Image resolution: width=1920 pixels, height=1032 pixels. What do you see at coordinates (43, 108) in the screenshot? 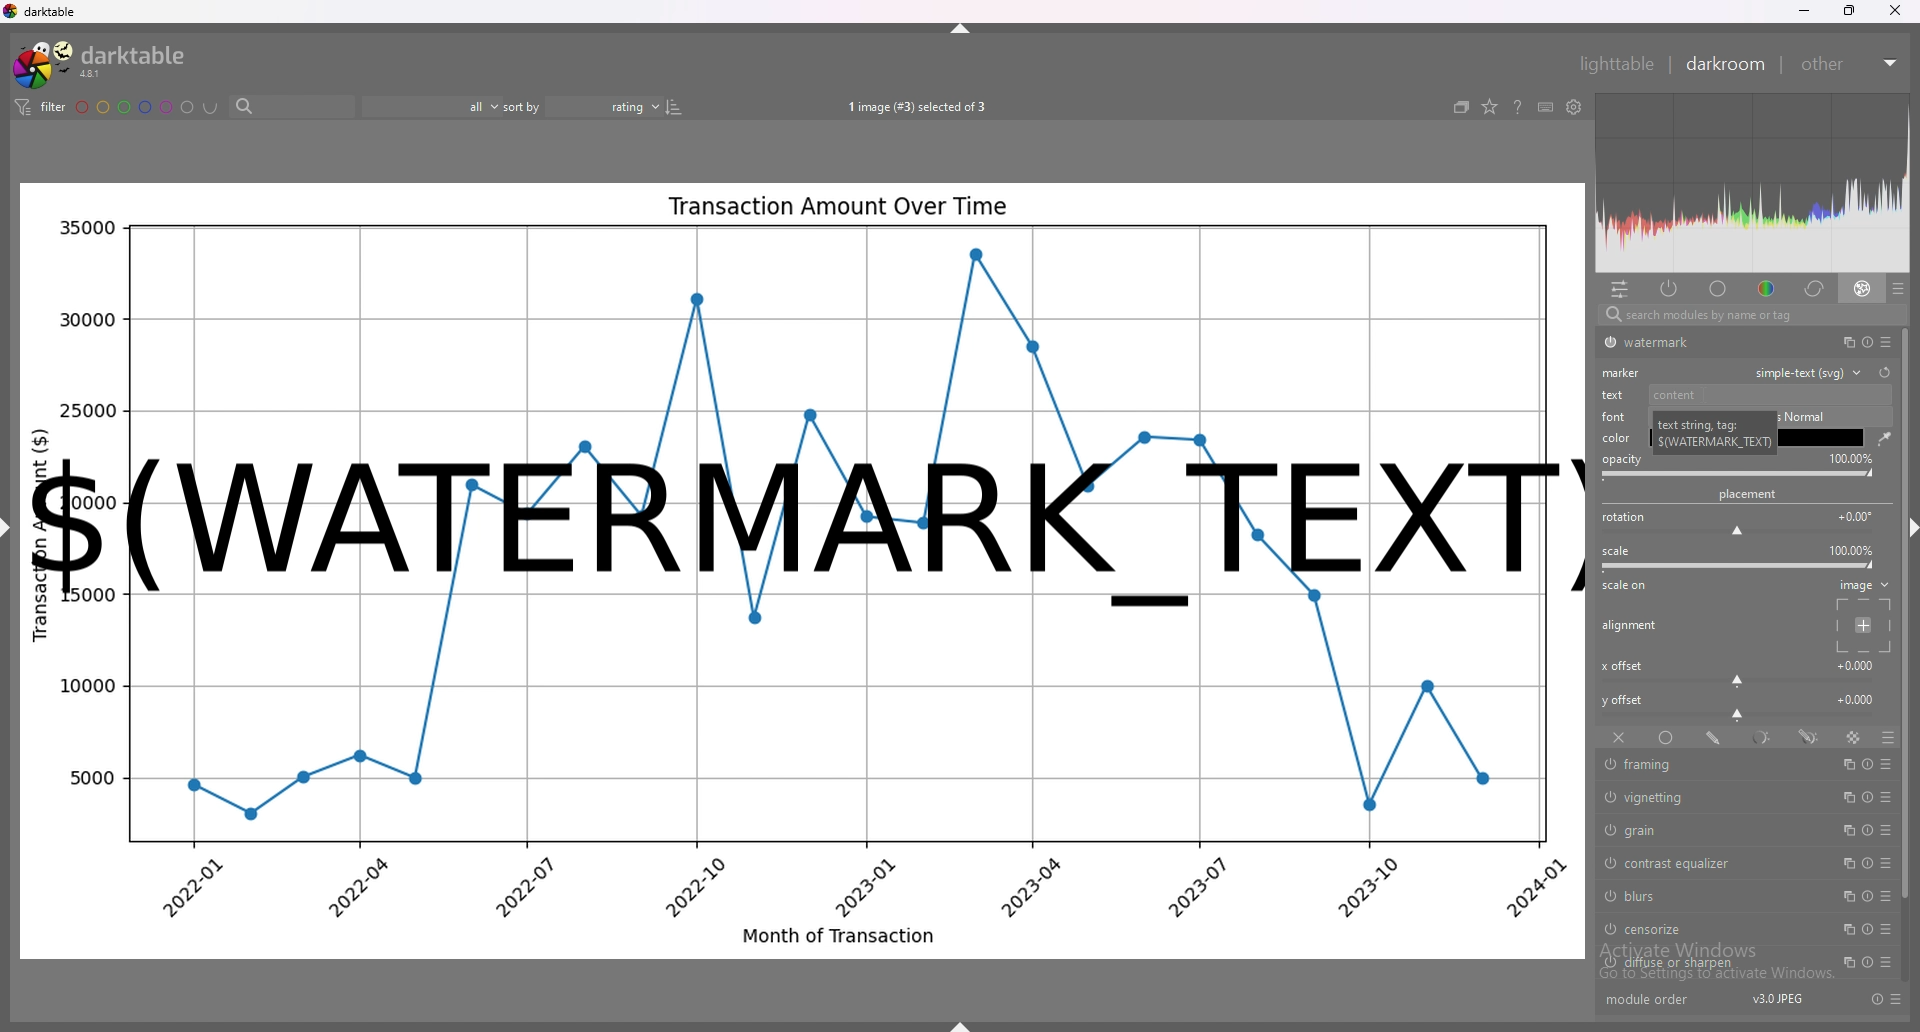
I see `filter` at bounding box center [43, 108].